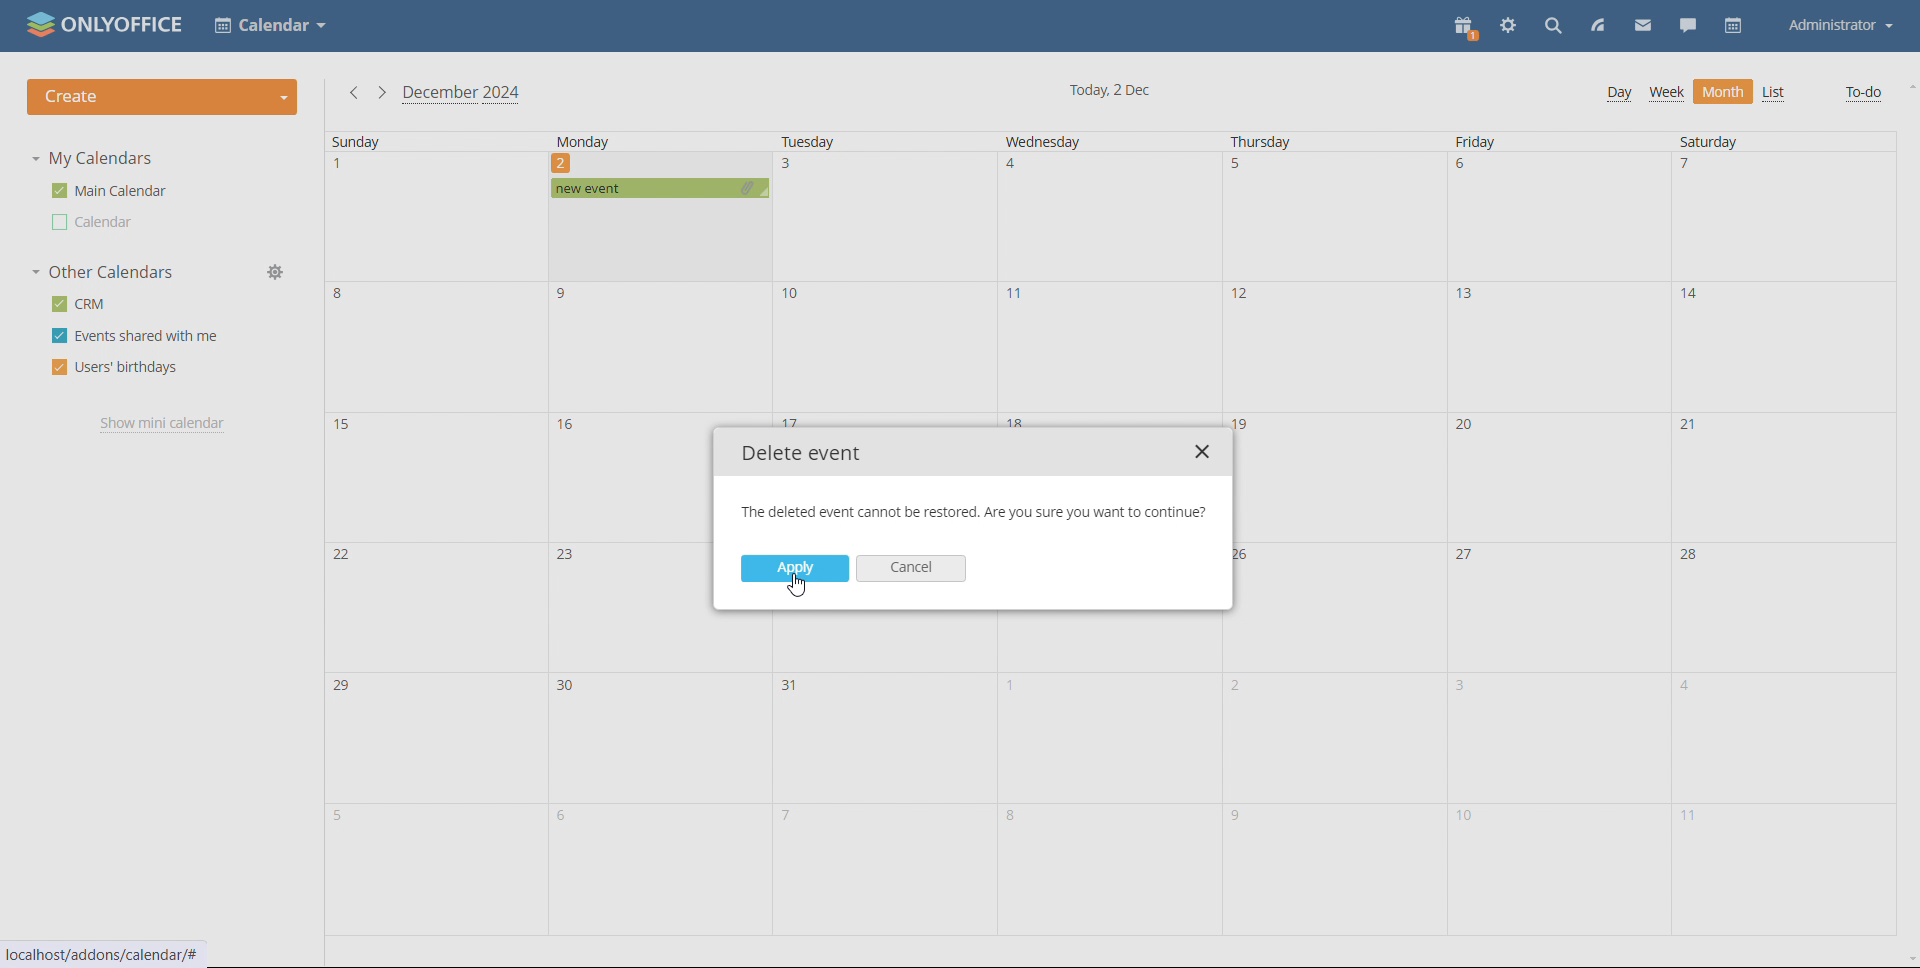 This screenshot has width=1920, height=968. What do you see at coordinates (662, 187) in the screenshot?
I see `new event` at bounding box center [662, 187].